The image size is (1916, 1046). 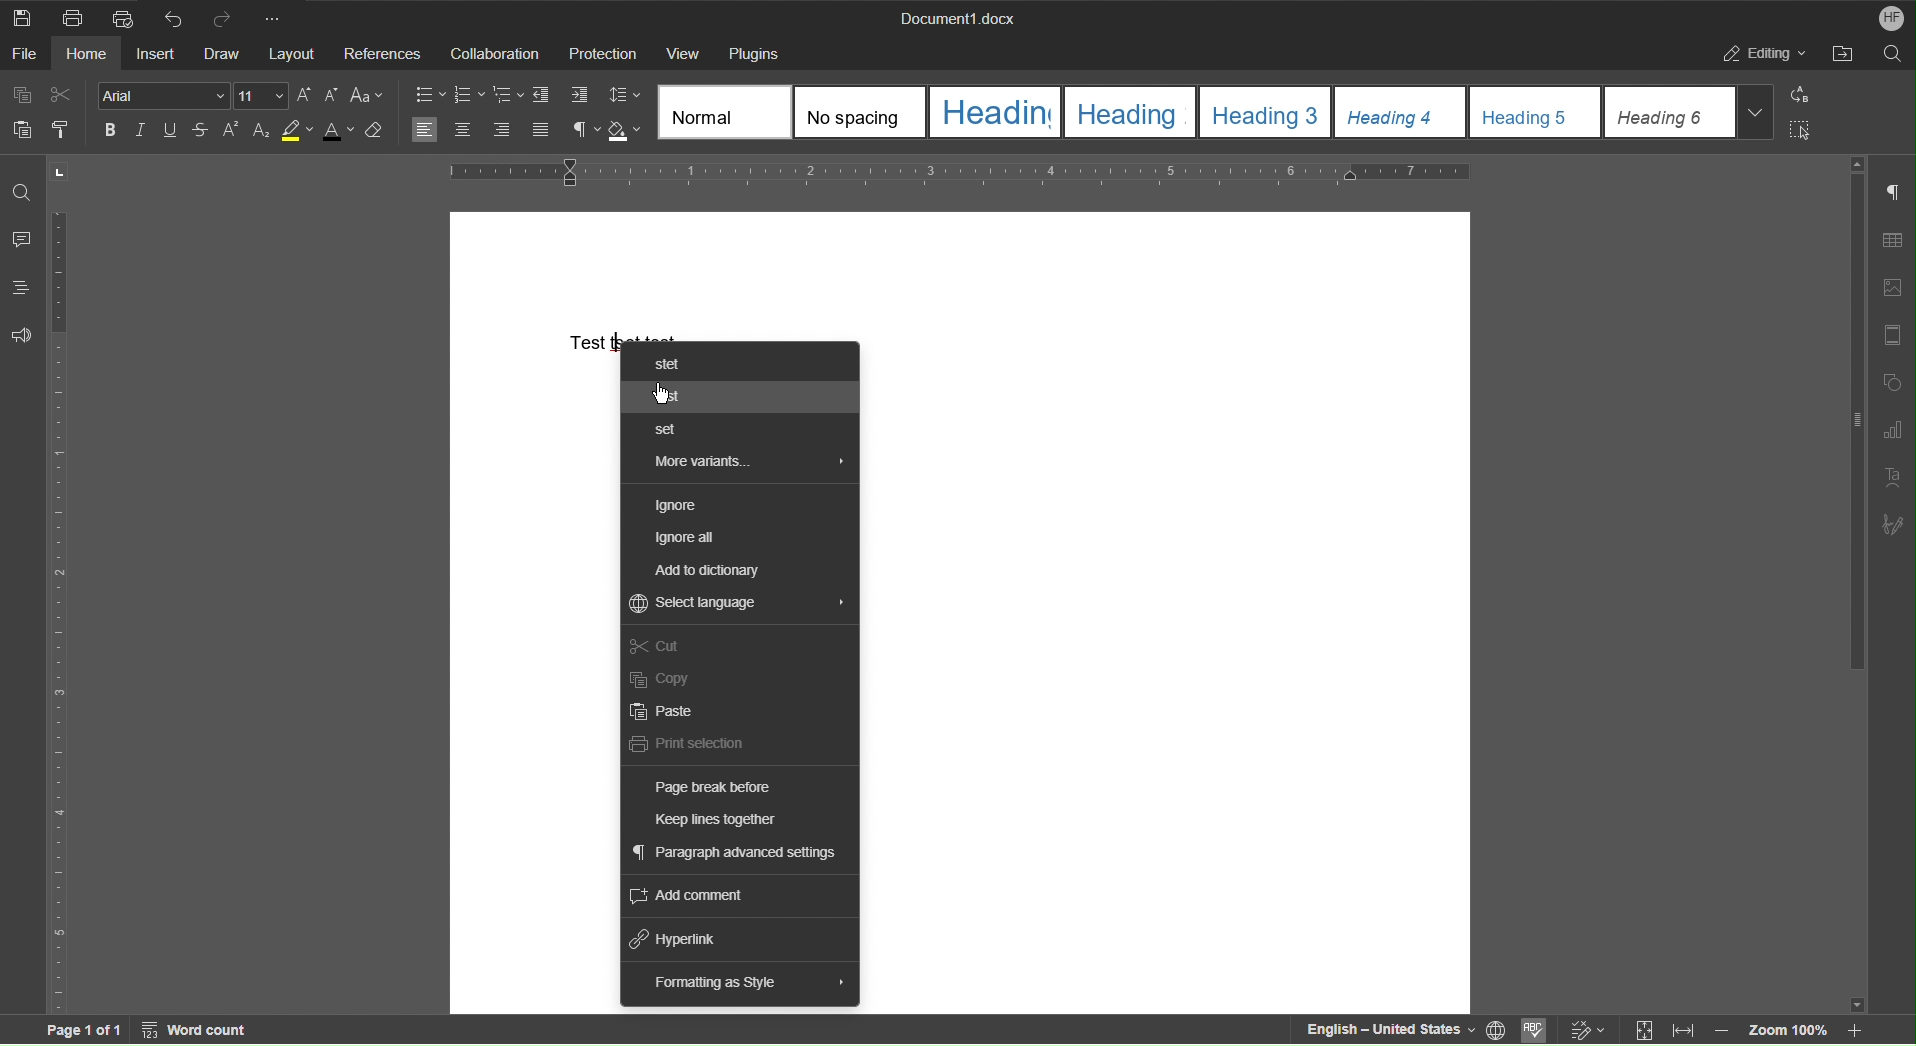 I want to click on Zoom, so click(x=1791, y=1029).